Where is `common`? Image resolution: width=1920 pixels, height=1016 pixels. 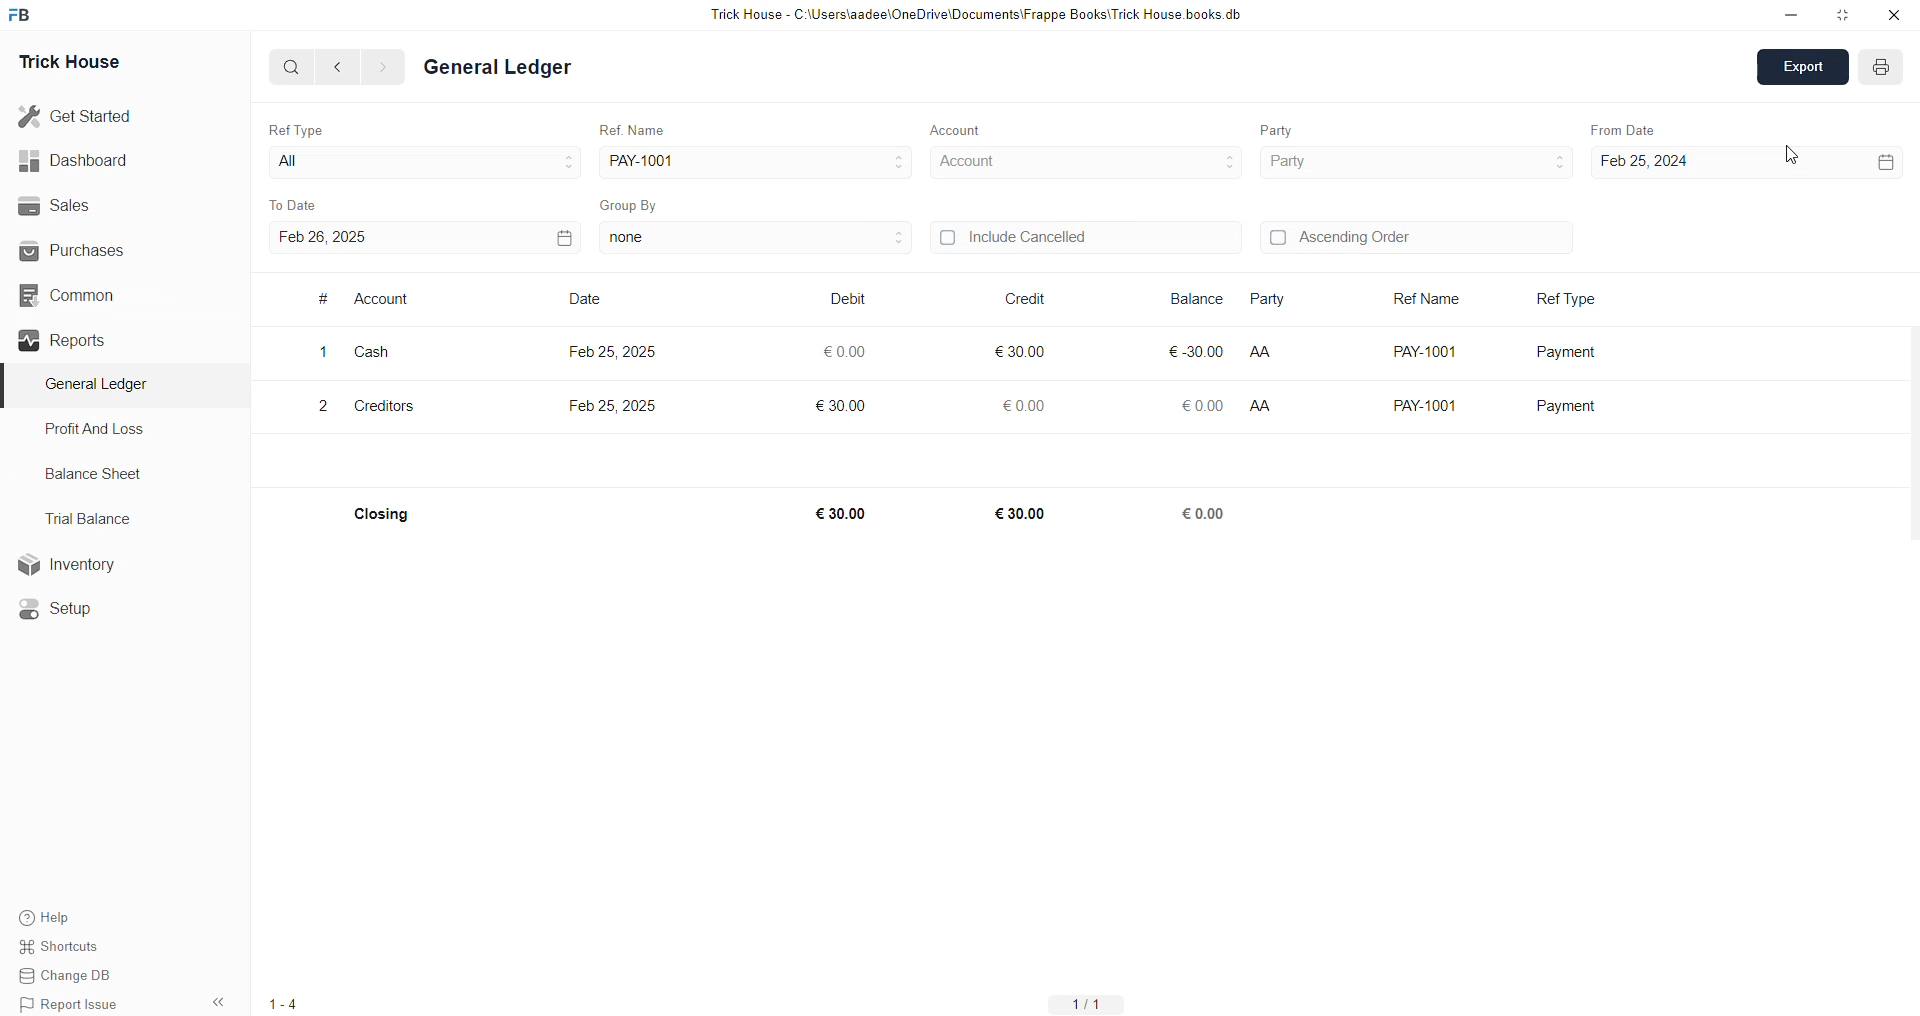 common is located at coordinates (70, 475).